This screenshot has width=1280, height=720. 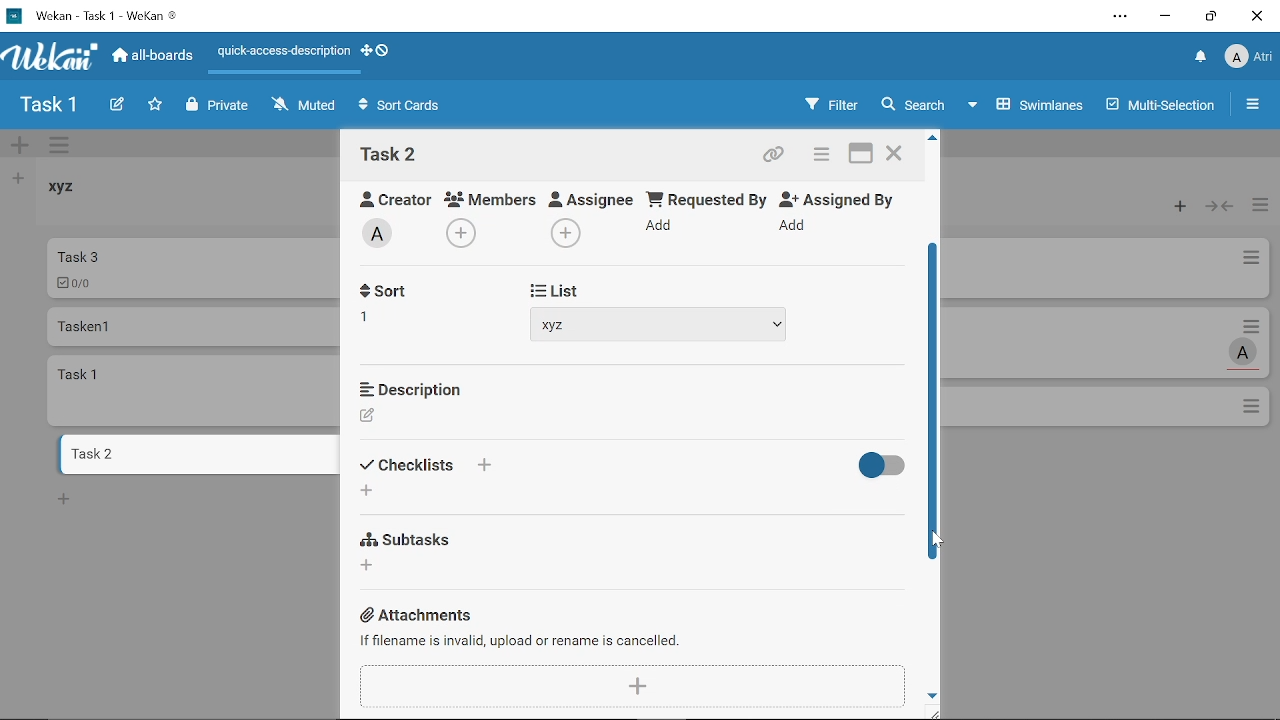 I want to click on Description, so click(x=410, y=387).